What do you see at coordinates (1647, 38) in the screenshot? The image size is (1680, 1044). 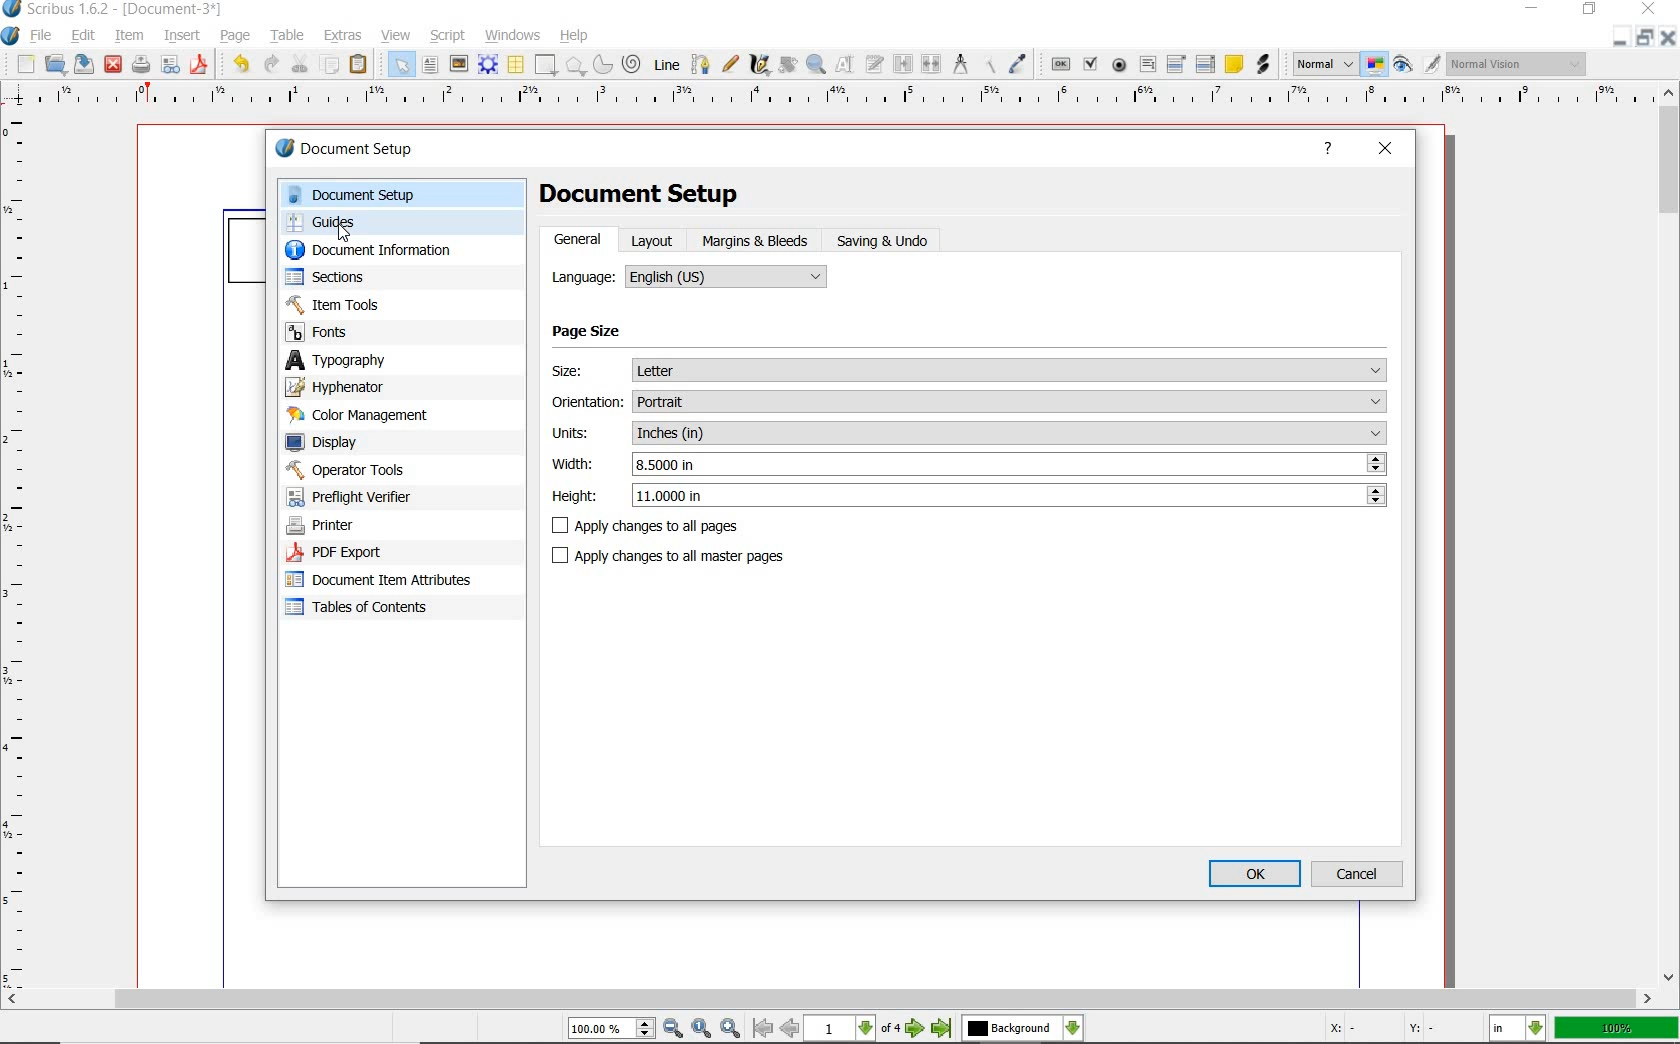 I see `restore` at bounding box center [1647, 38].